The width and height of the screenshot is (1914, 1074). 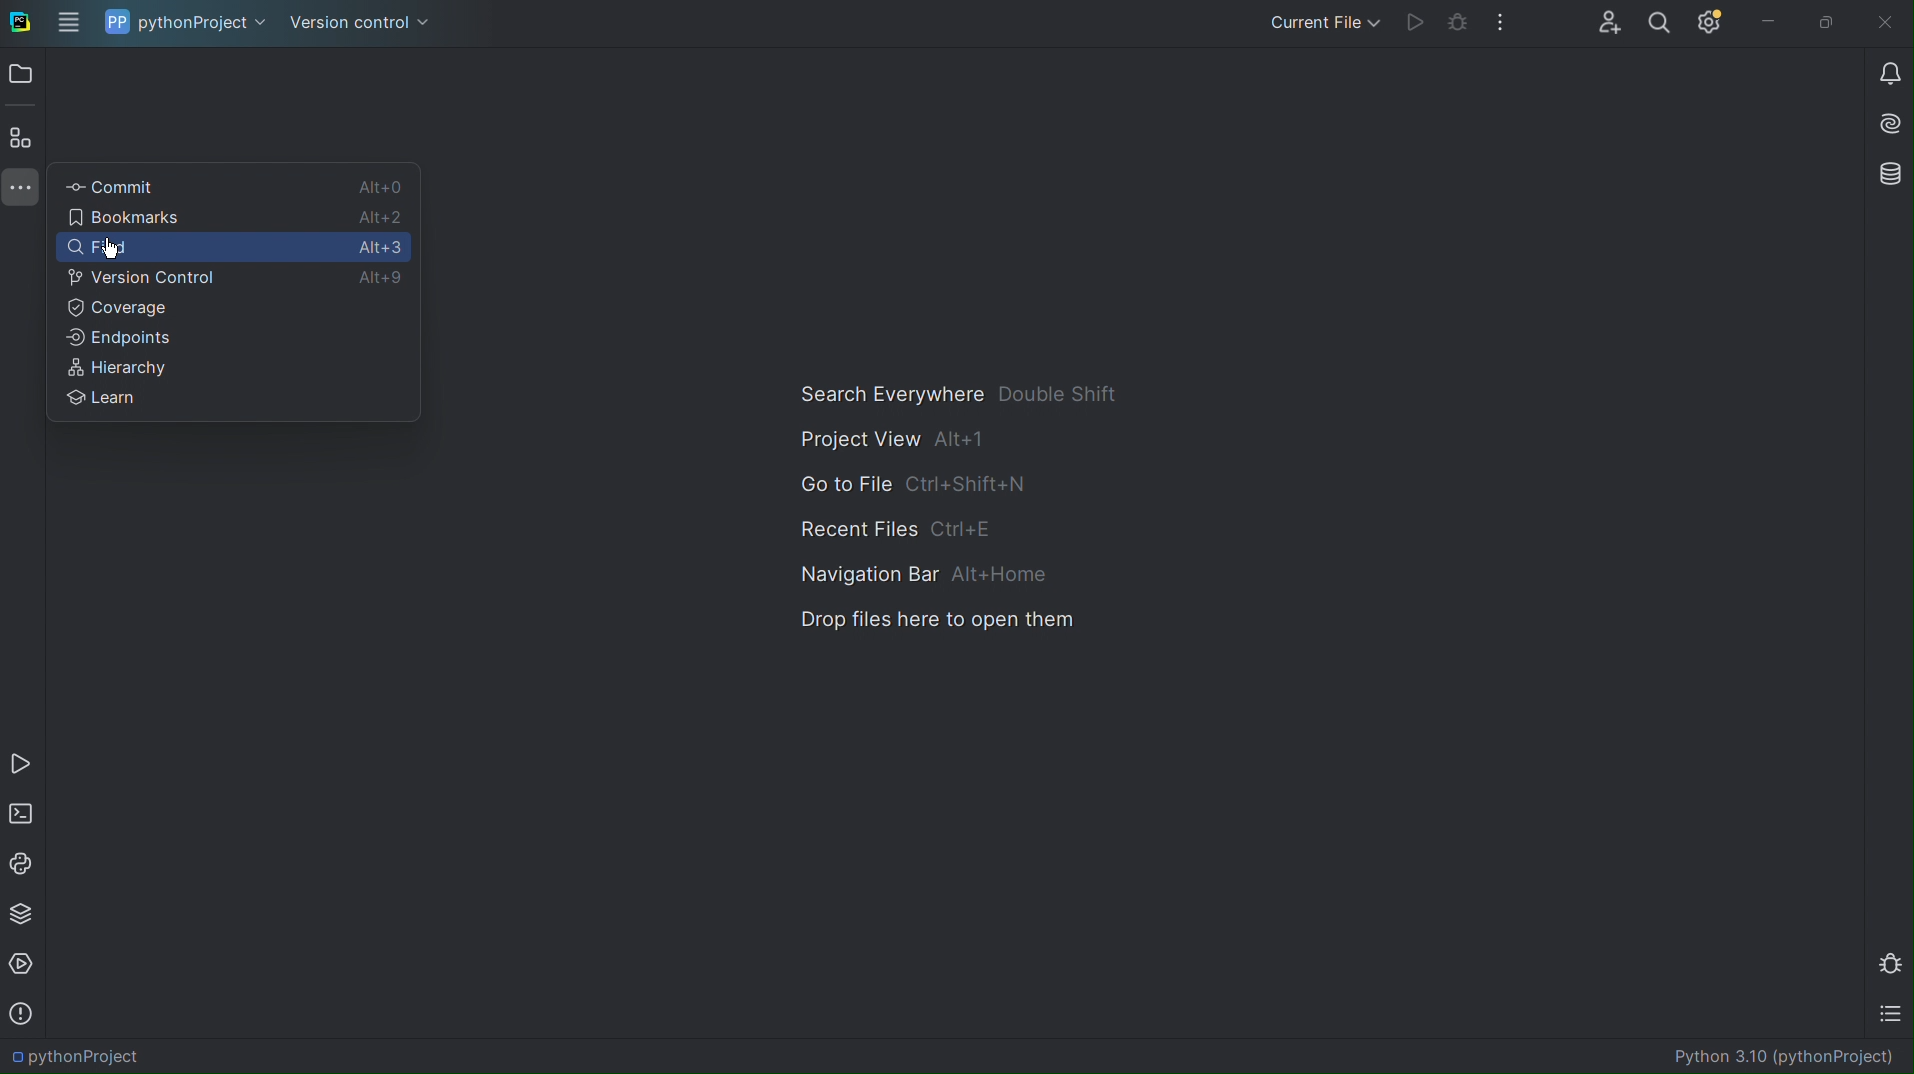 What do you see at coordinates (25, 1011) in the screenshot?
I see `Problems` at bounding box center [25, 1011].